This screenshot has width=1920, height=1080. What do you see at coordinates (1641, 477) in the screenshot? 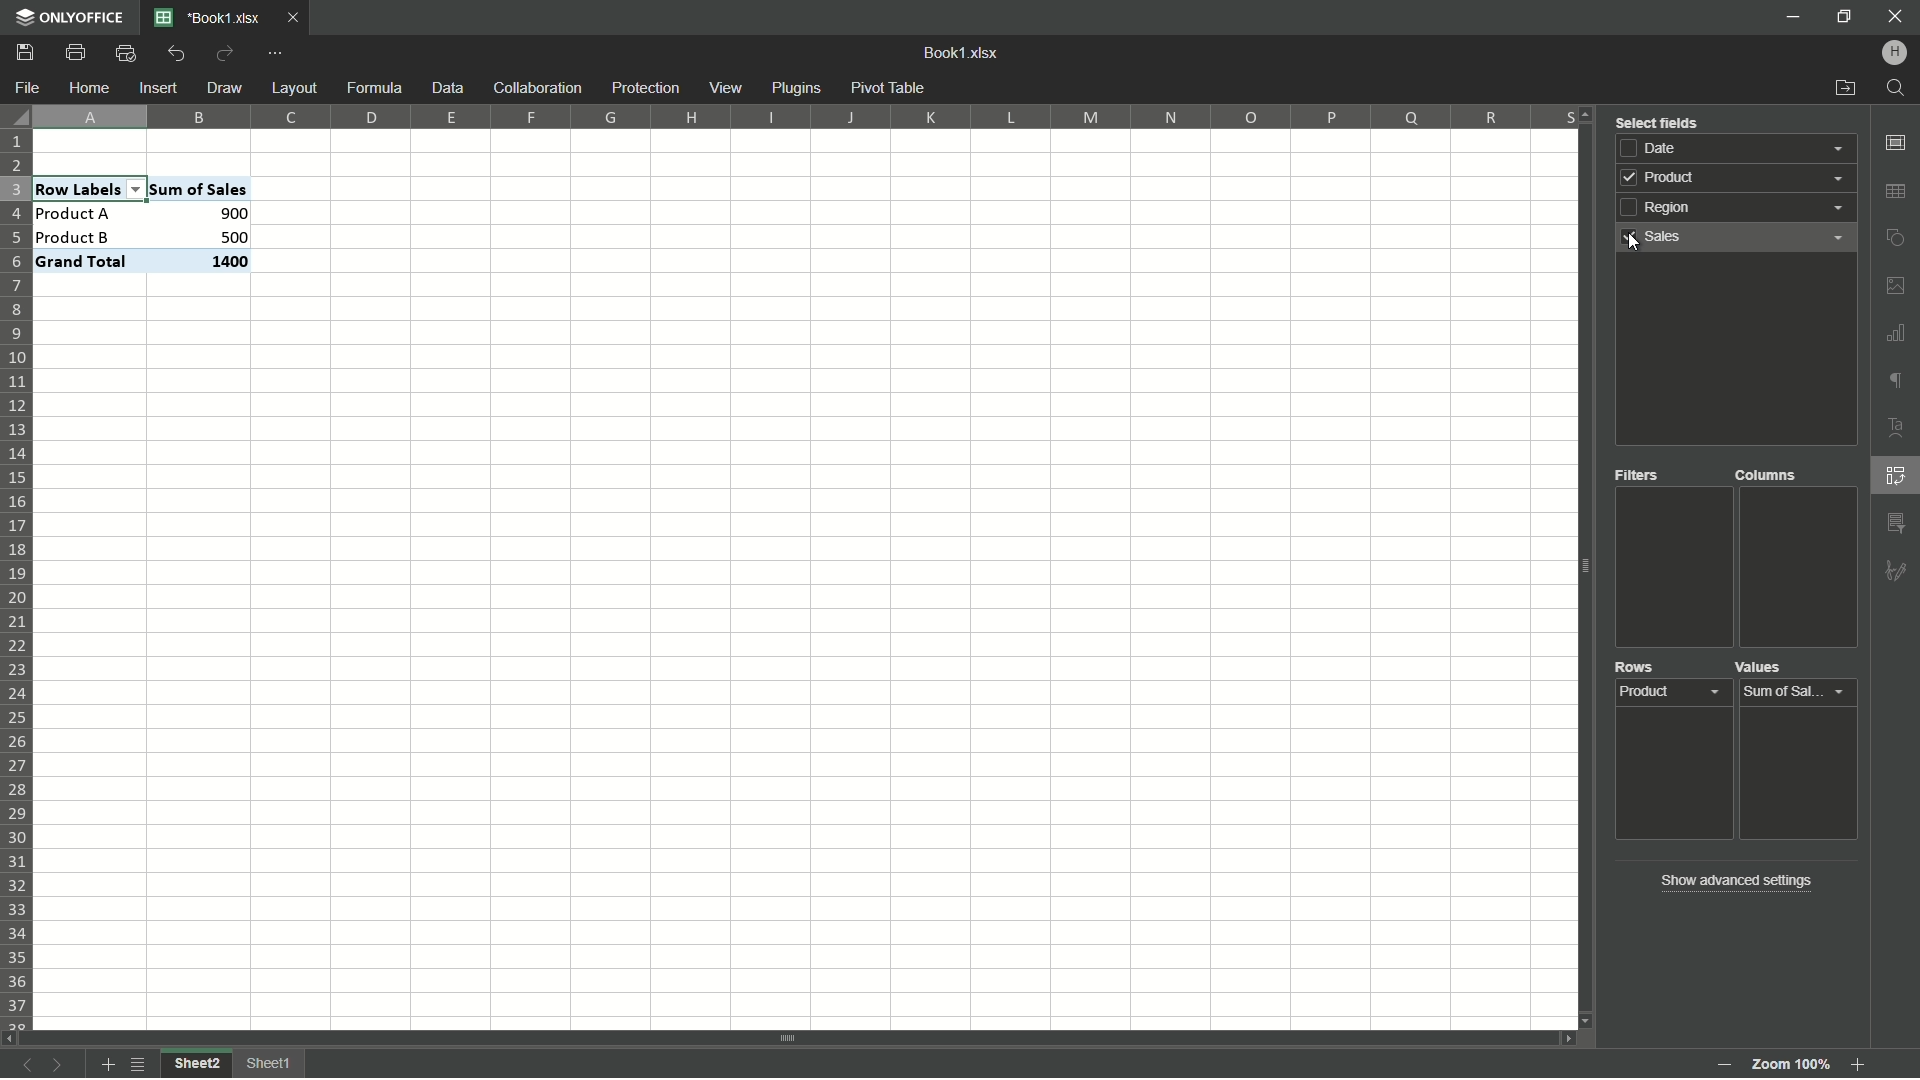
I see `filters` at bounding box center [1641, 477].